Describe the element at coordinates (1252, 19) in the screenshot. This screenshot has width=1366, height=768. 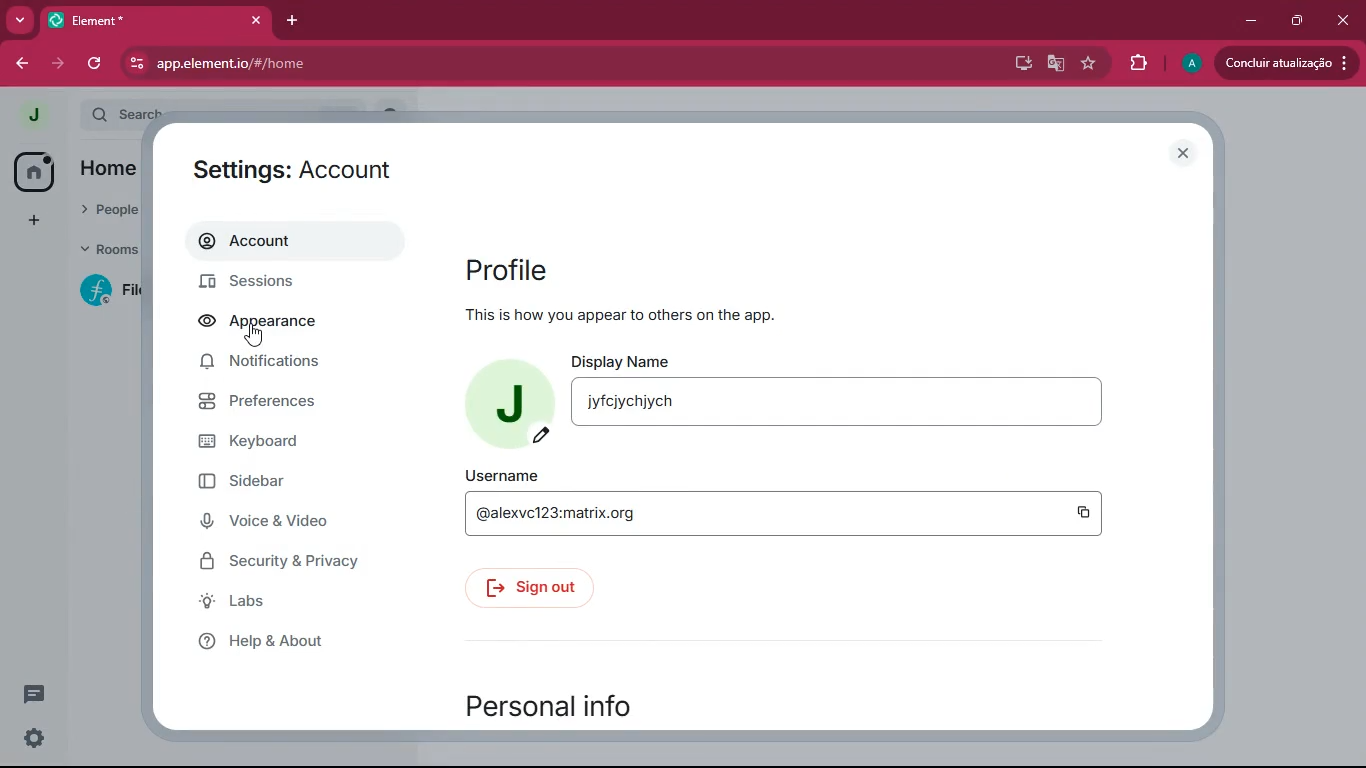
I see `minimize` at that location.